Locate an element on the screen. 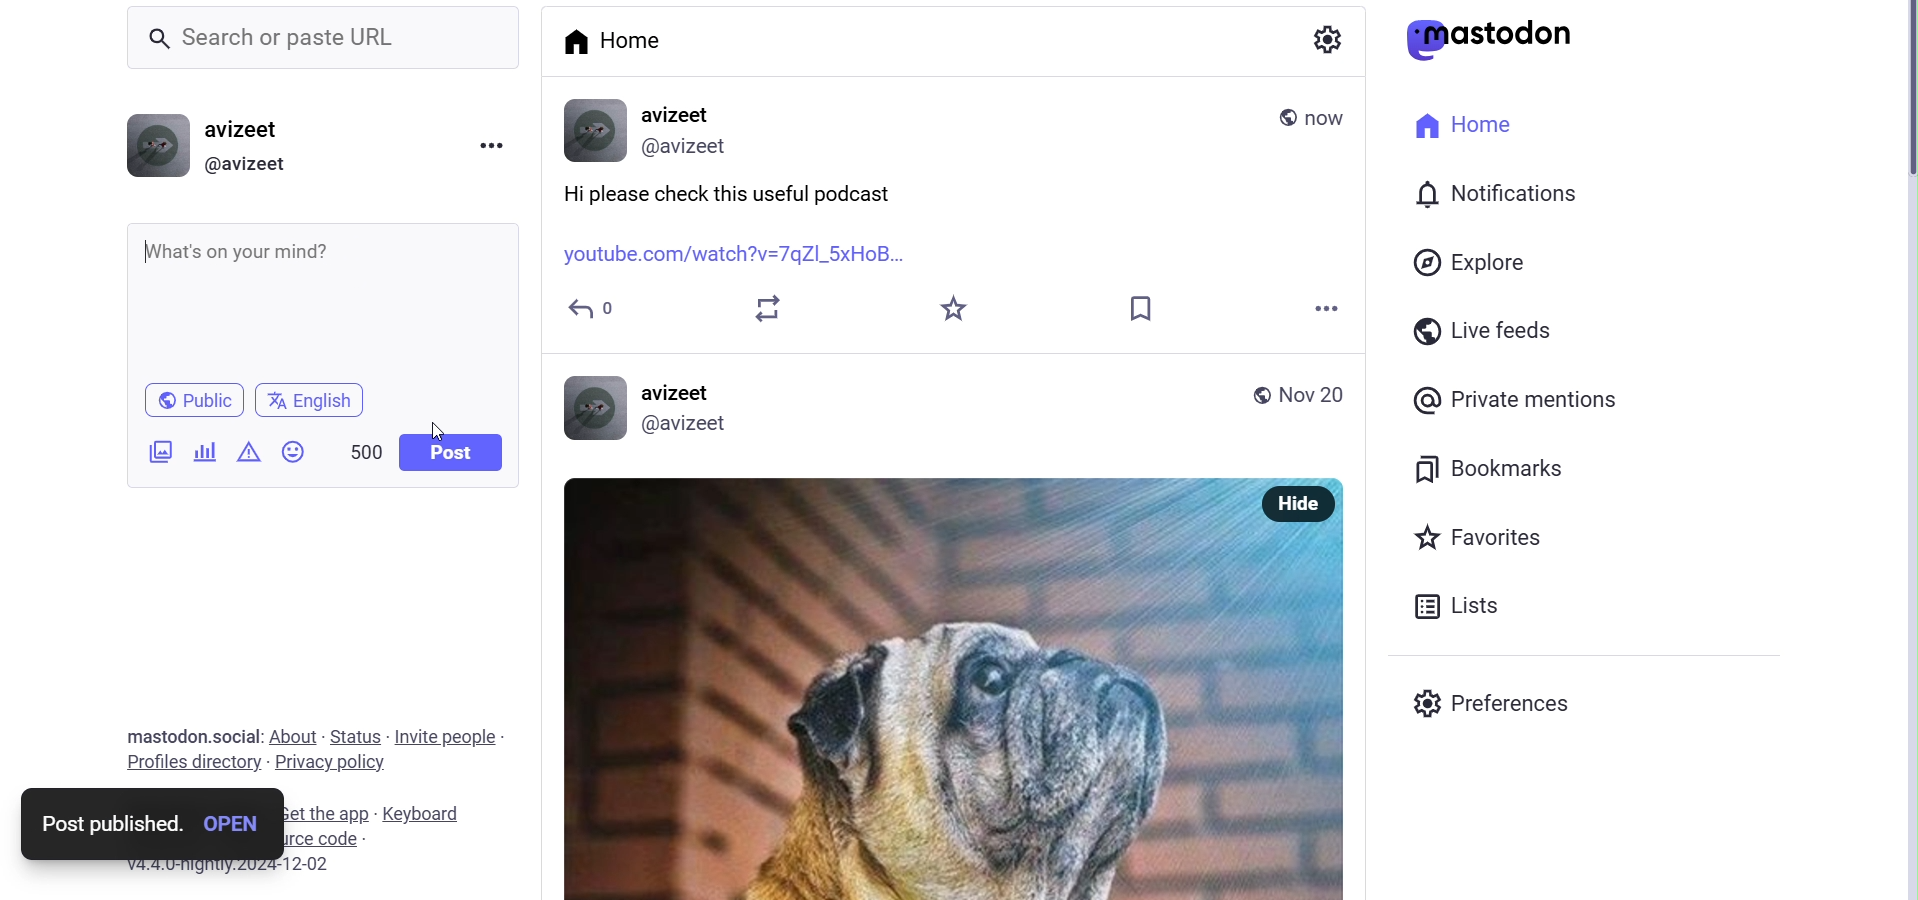  @avizeet is located at coordinates (694, 147).